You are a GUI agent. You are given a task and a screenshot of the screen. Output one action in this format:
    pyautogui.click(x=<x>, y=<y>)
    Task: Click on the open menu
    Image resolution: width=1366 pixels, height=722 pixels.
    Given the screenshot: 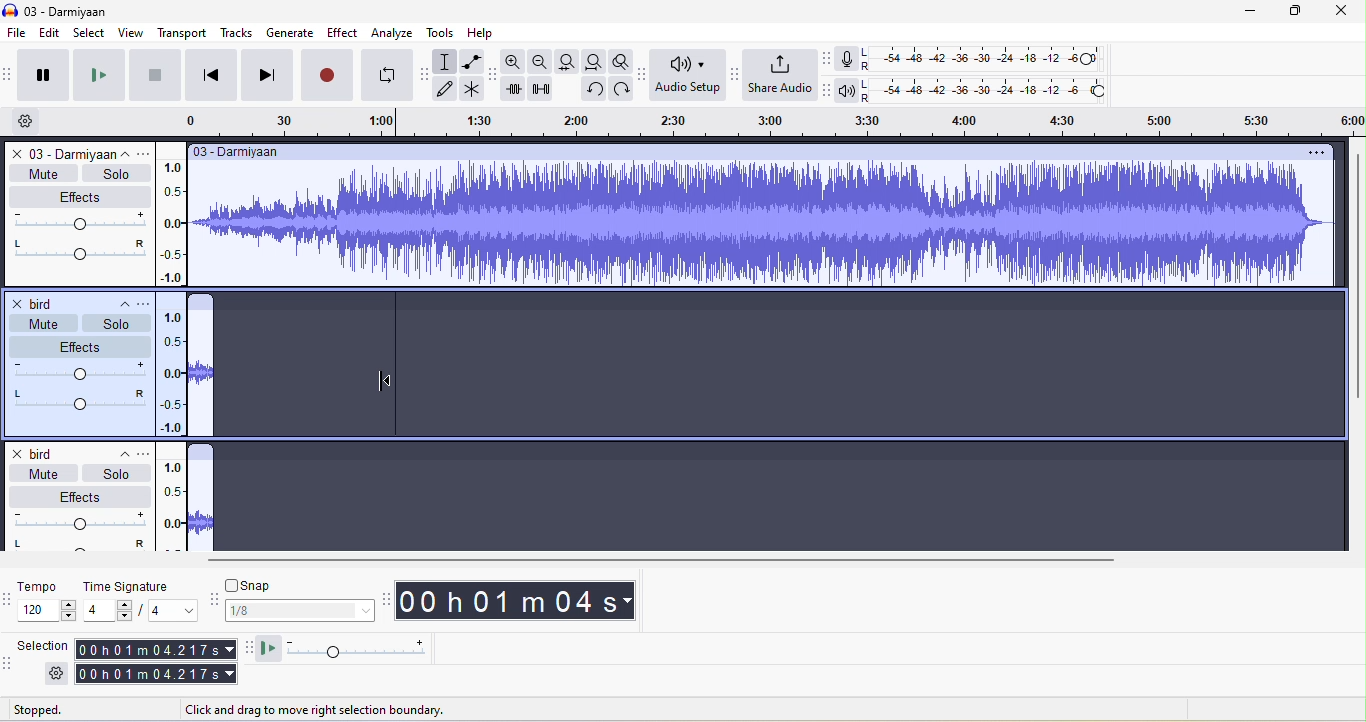 What is the action you would take?
    pyautogui.click(x=147, y=152)
    